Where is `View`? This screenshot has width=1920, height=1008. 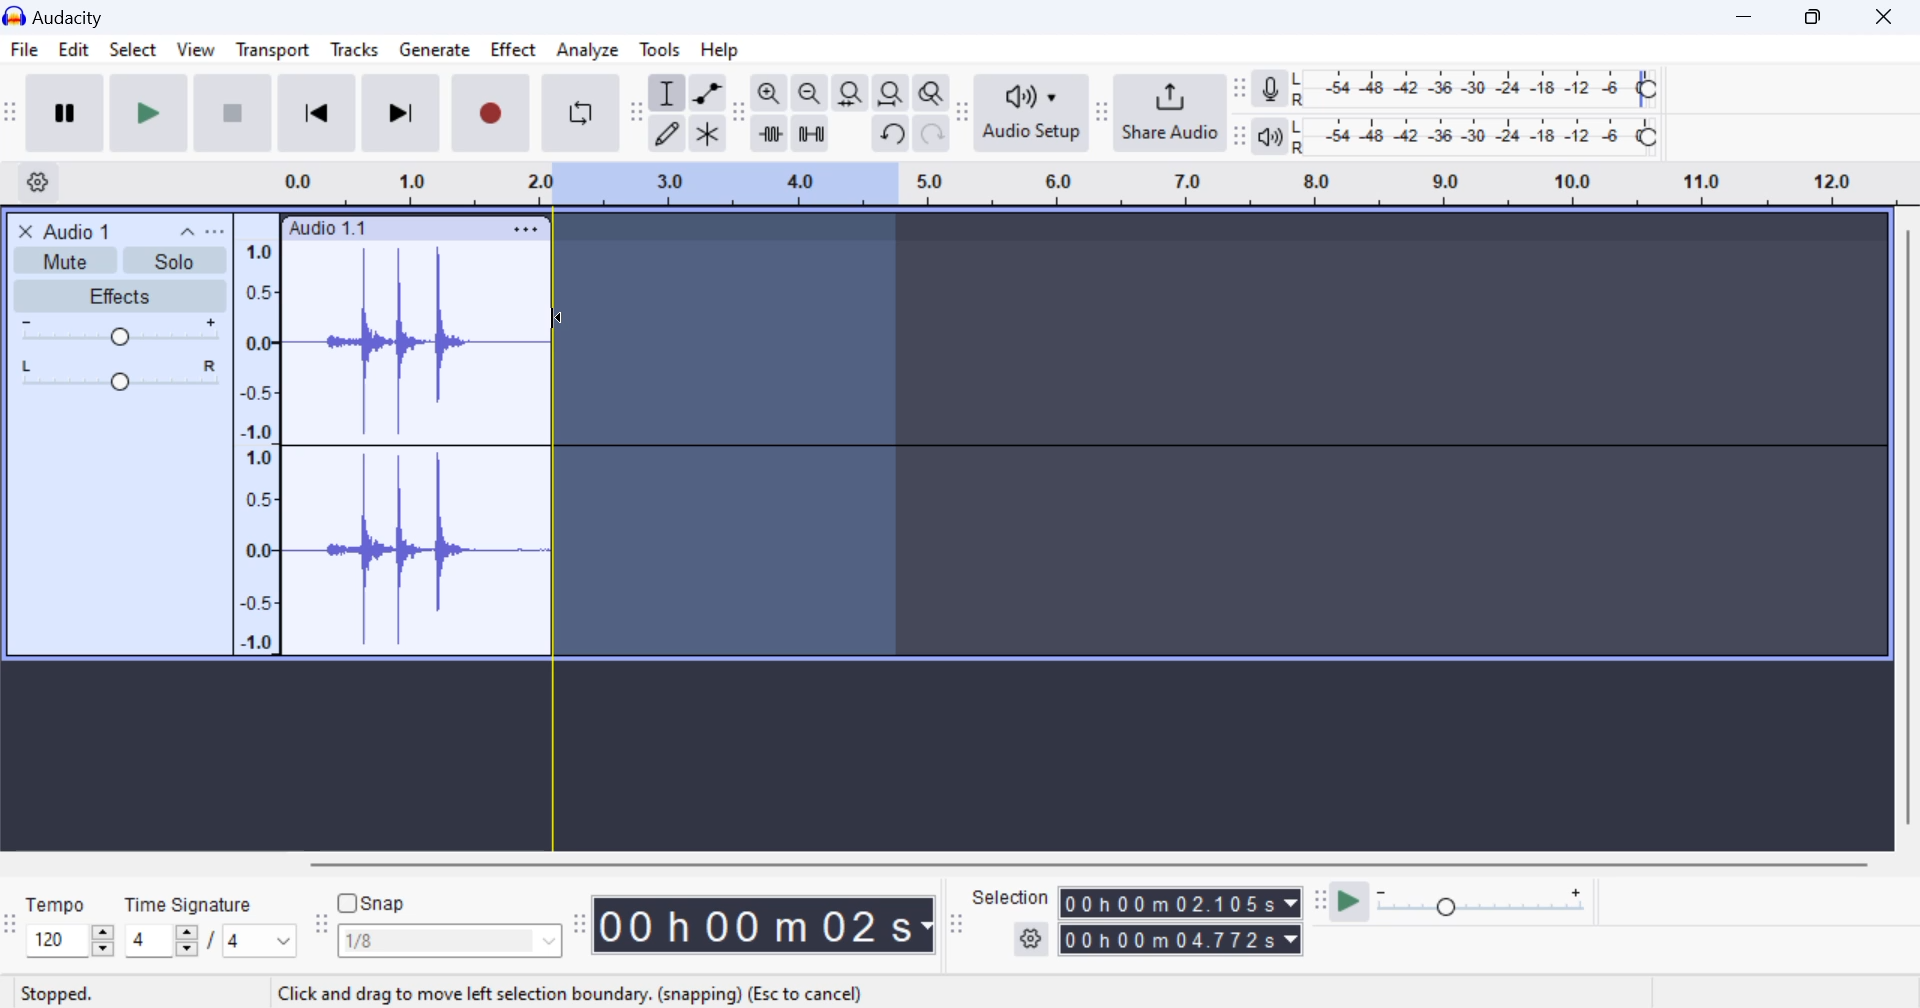
View is located at coordinates (194, 54).